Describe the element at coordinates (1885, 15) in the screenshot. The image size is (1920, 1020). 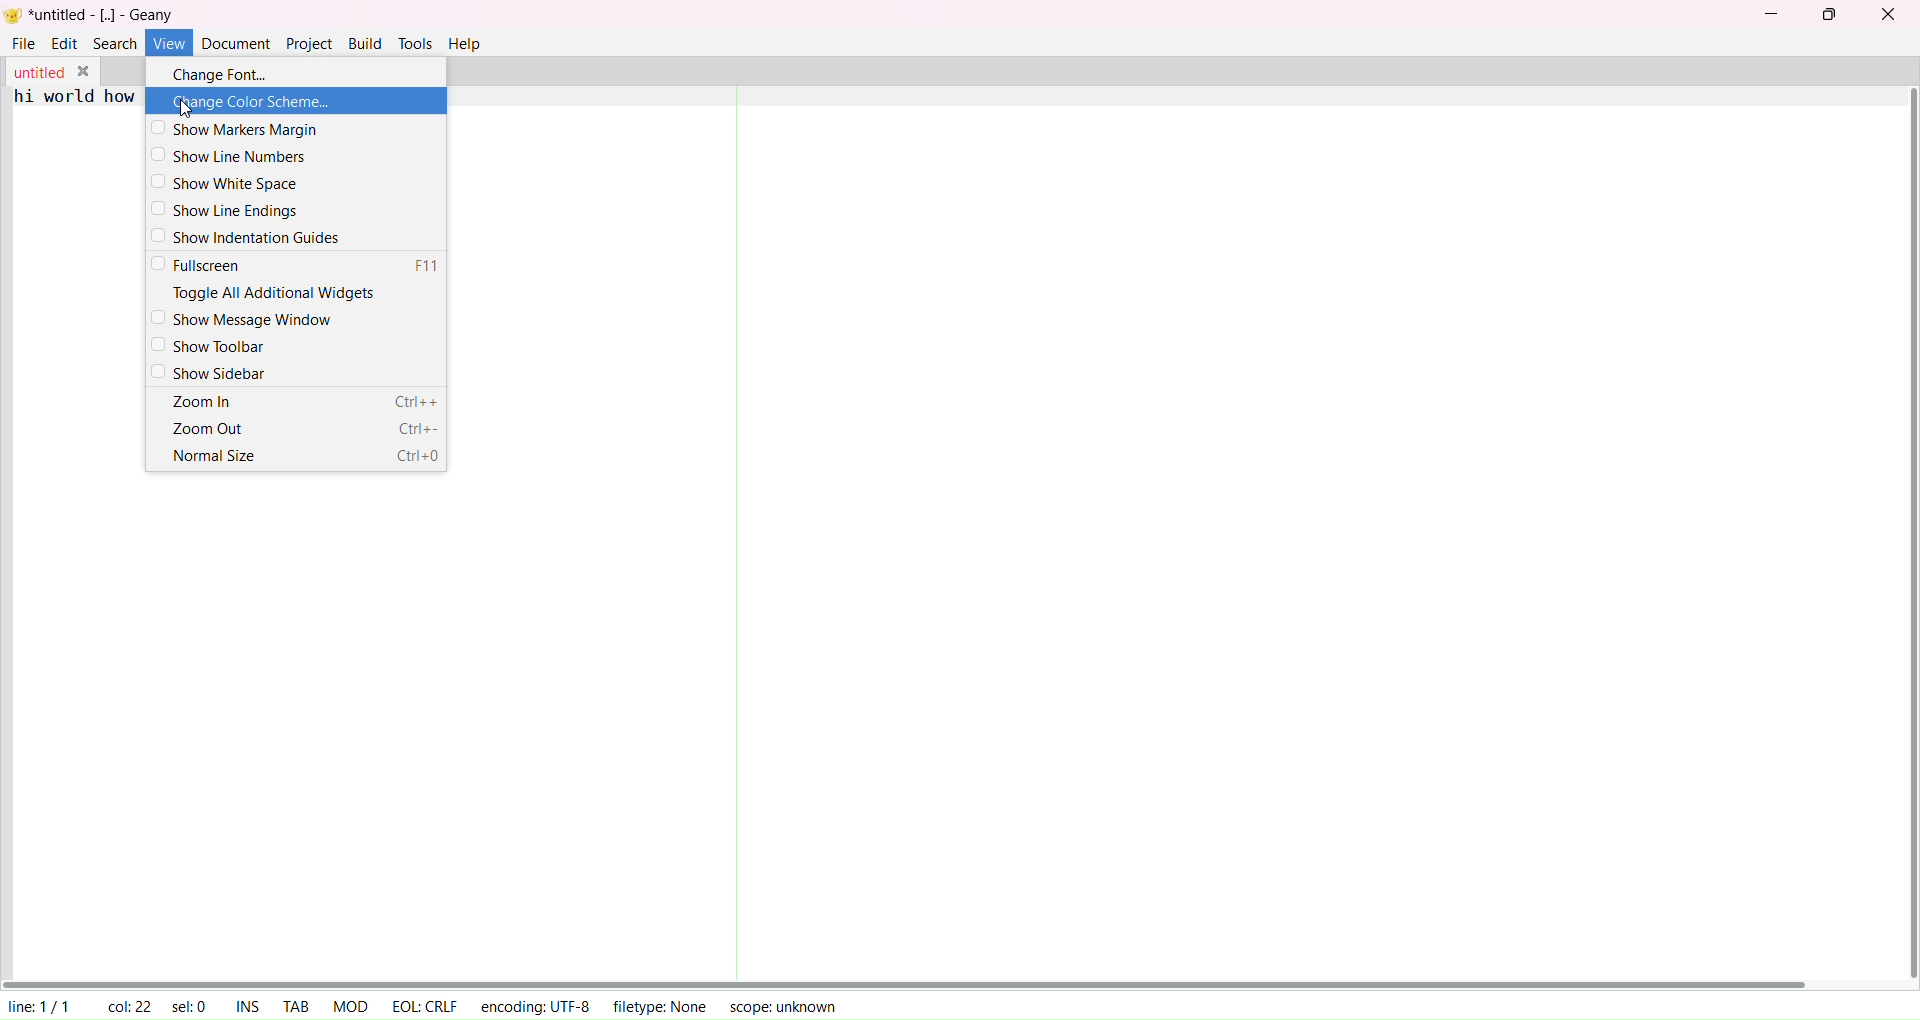
I see `close` at that location.